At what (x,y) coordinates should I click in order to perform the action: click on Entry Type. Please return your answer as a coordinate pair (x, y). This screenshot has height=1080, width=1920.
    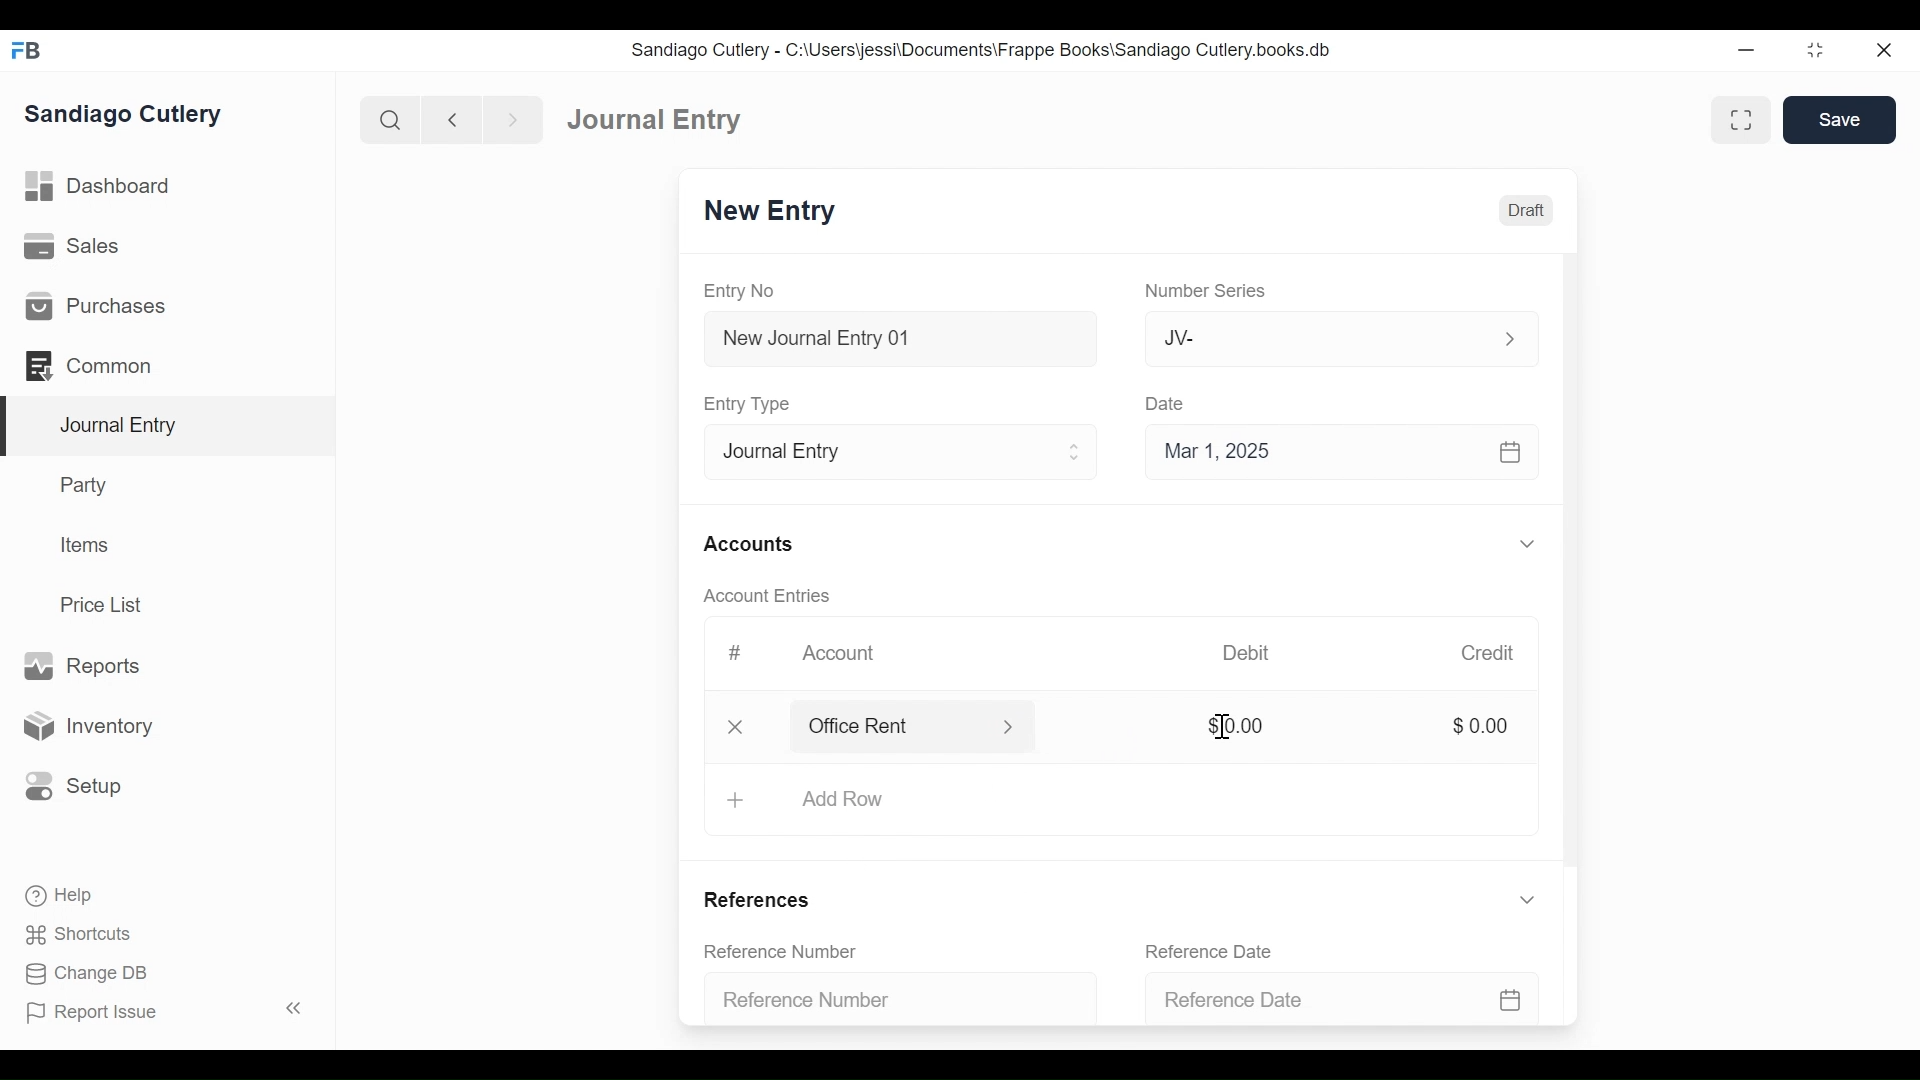
    Looking at the image, I should click on (894, 449).